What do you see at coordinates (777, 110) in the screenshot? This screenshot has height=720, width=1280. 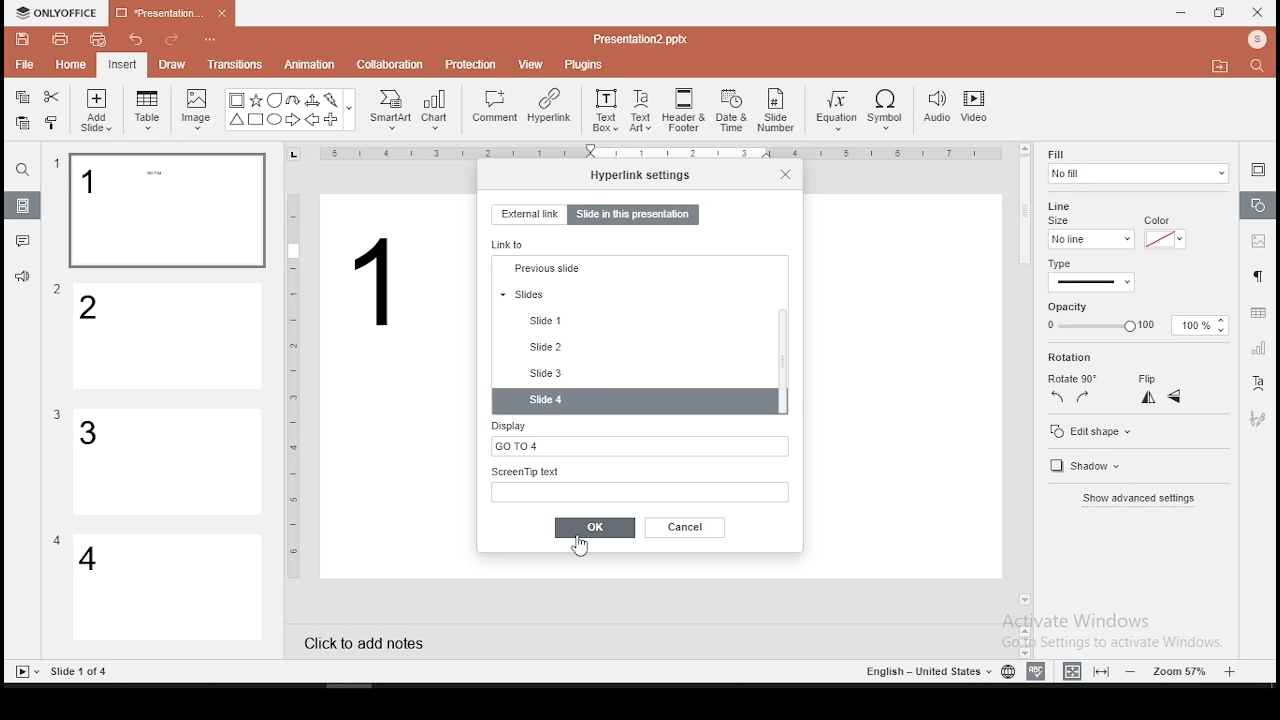 I see `slide number` at bounding box center [777, 110].